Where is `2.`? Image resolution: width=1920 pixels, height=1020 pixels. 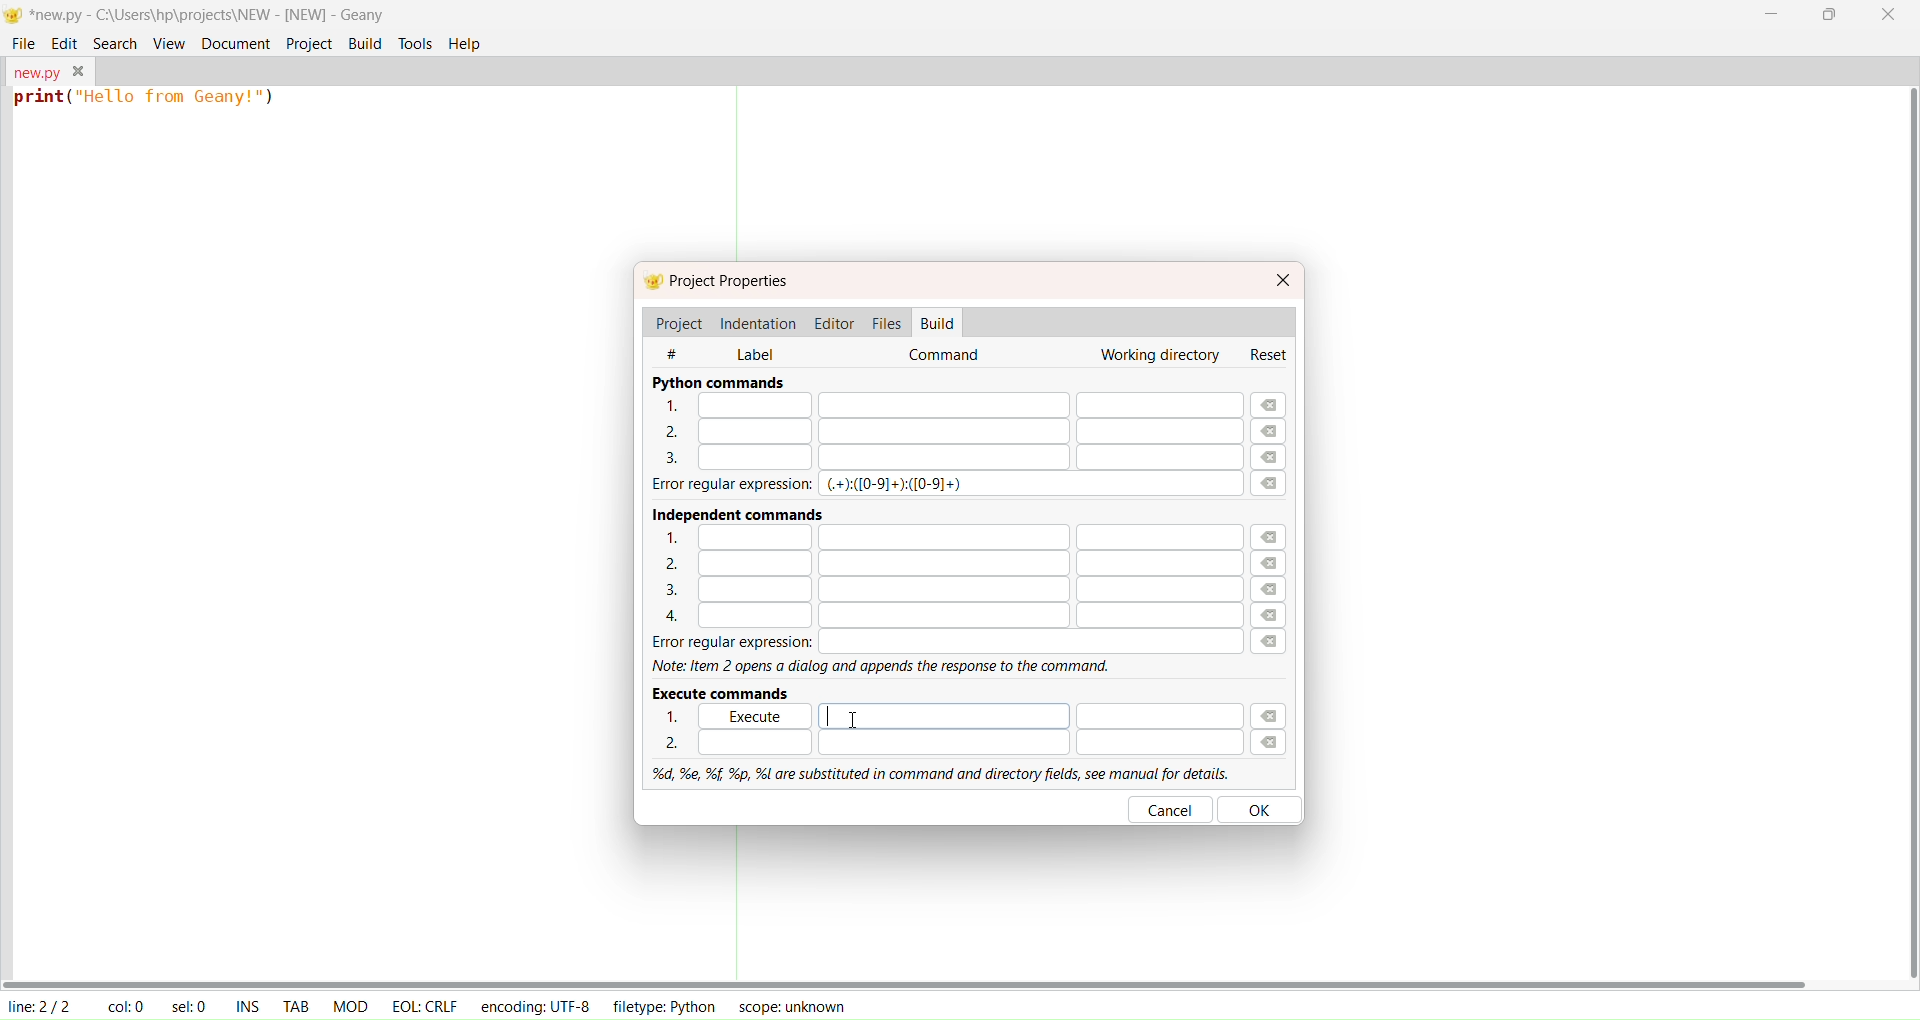
2. is located at coordinates (935, 430).